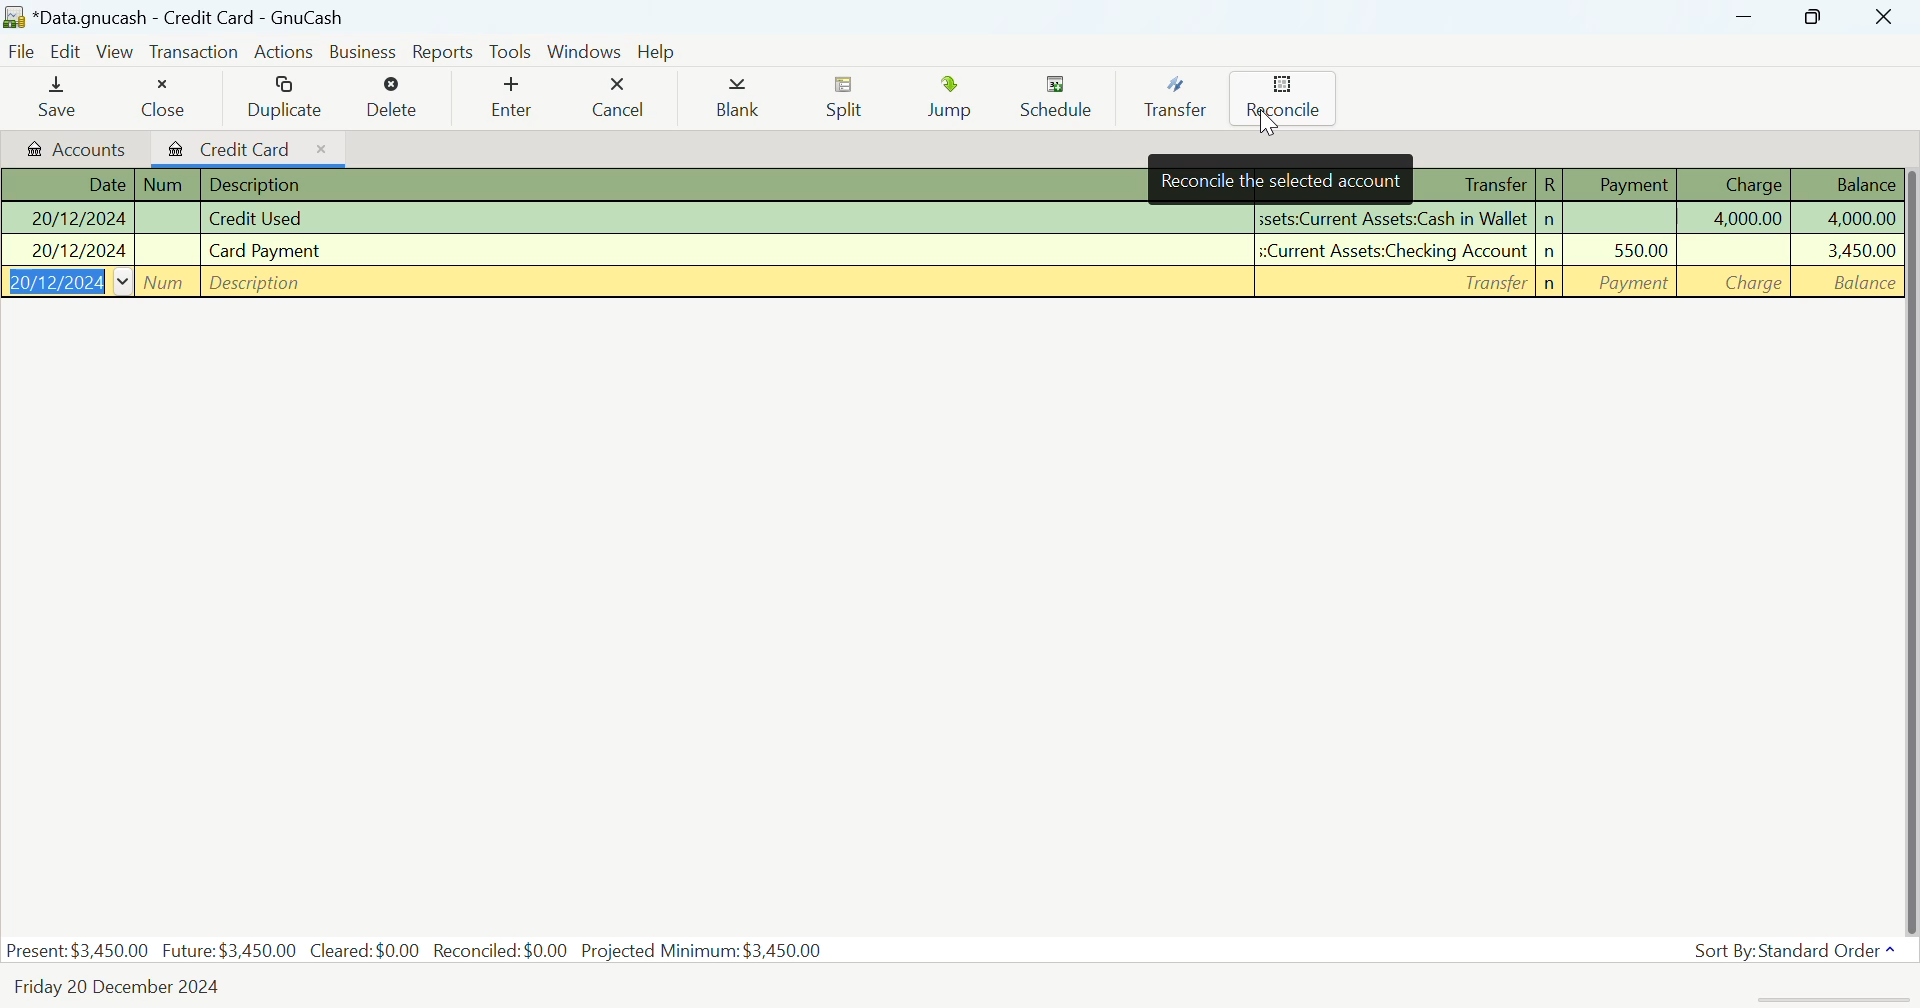 Image resolution: width=1920 pixels, height=1008 pixels. Describe the element at coordinates (948, 252) in the screenshot. I see `Card Payment Transaction` at that location.